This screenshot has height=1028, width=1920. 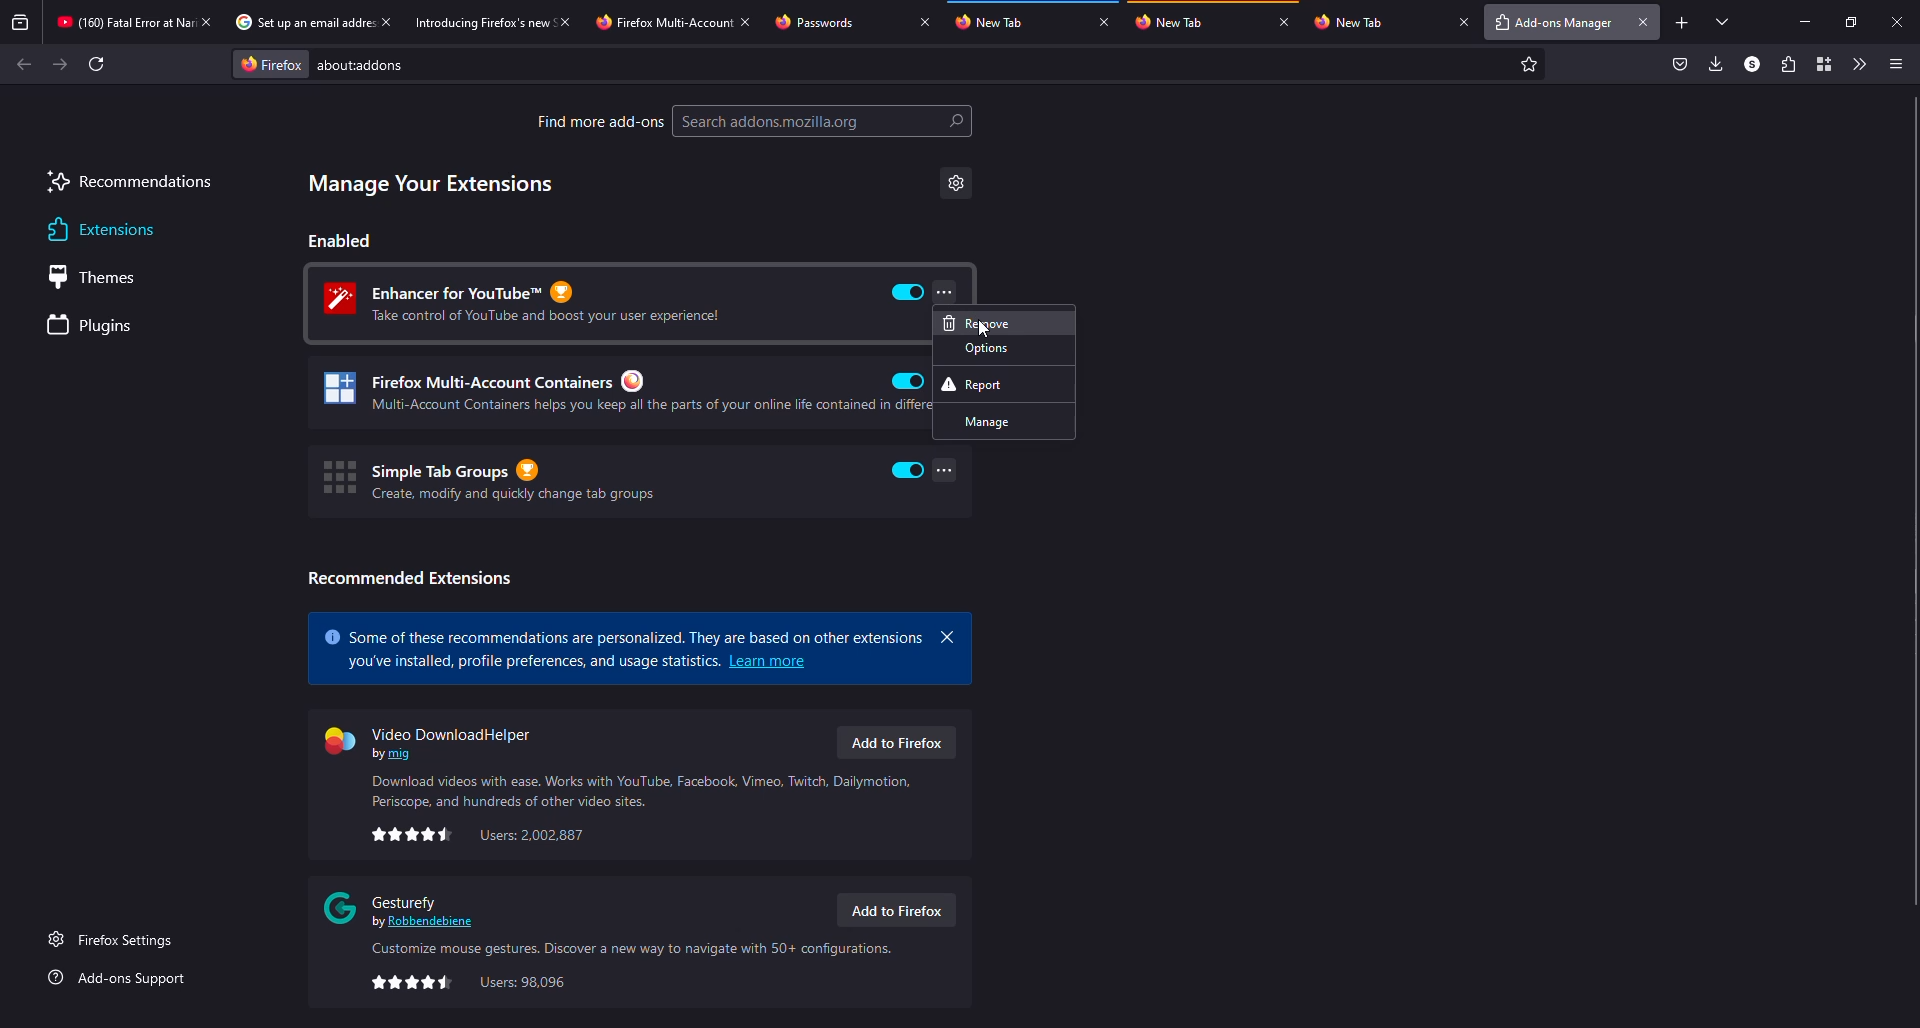 I want to click on report, so click(x=1003, y=384).